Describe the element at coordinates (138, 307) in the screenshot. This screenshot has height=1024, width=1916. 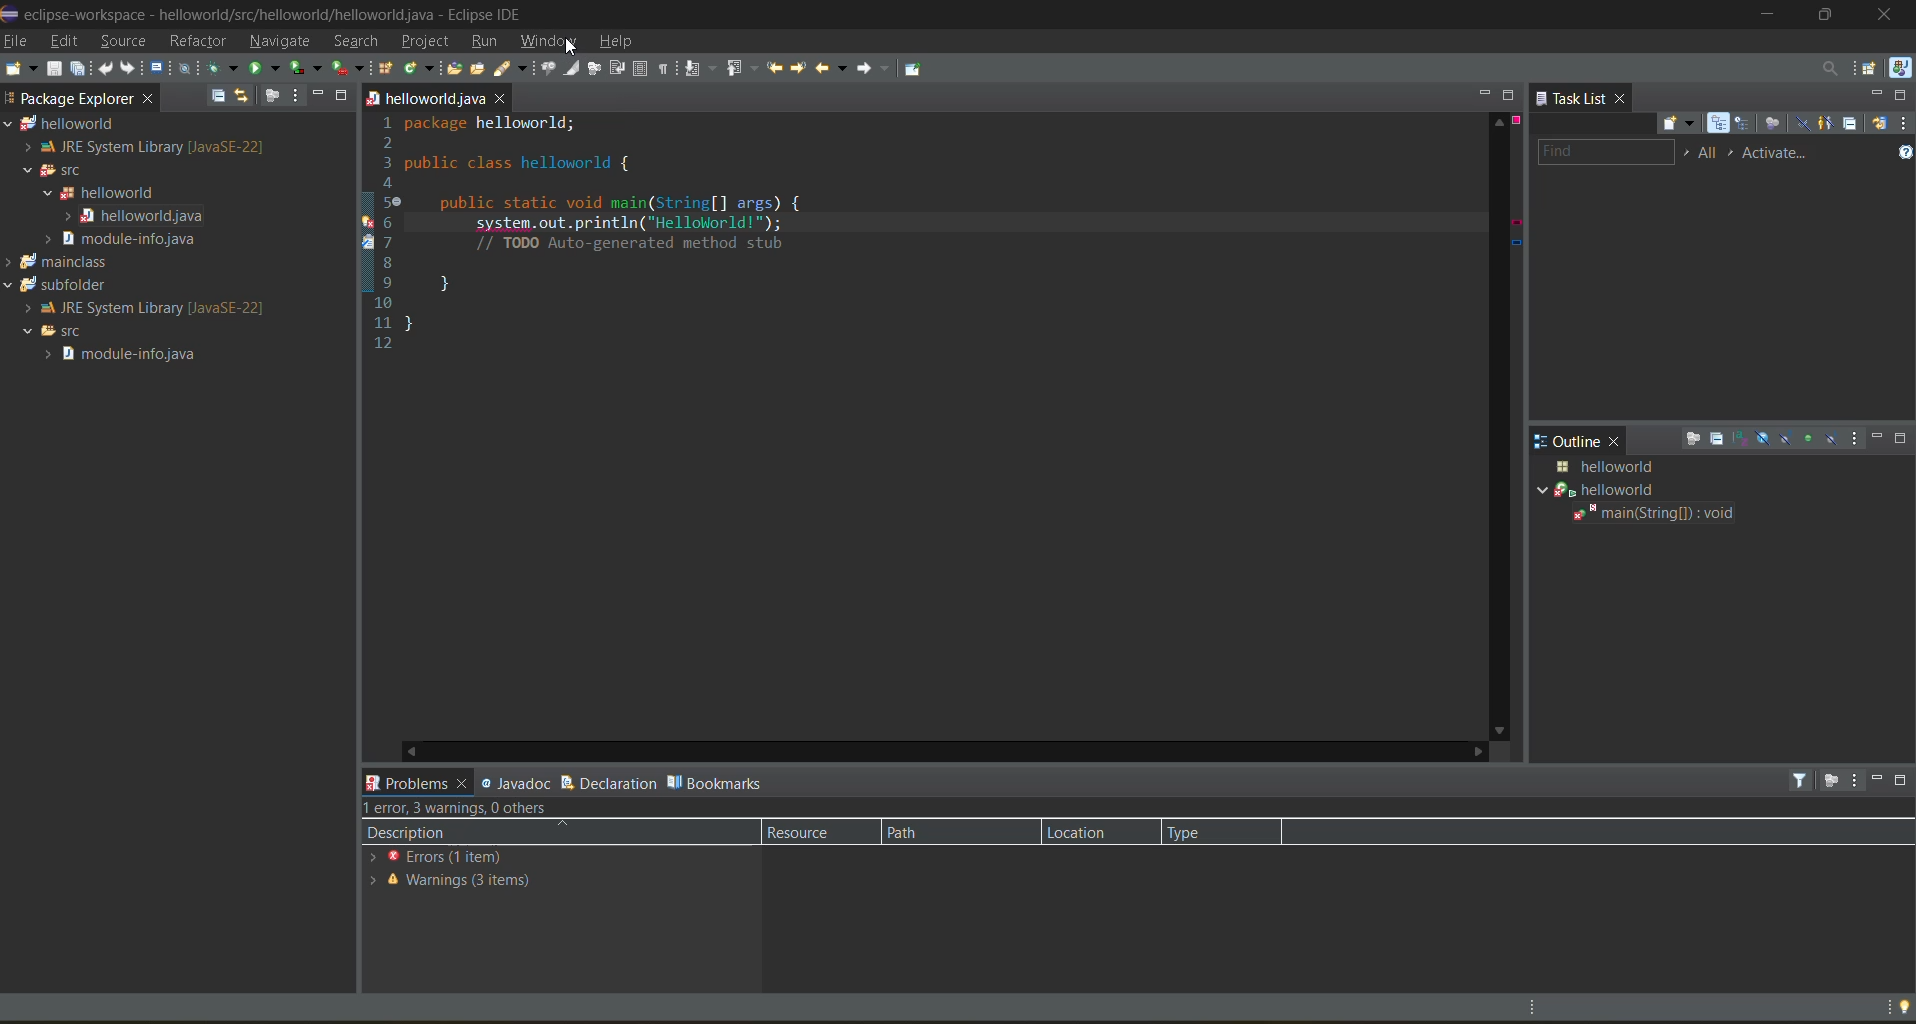
I see `JRE System Library[Java SE-22]` at that location.